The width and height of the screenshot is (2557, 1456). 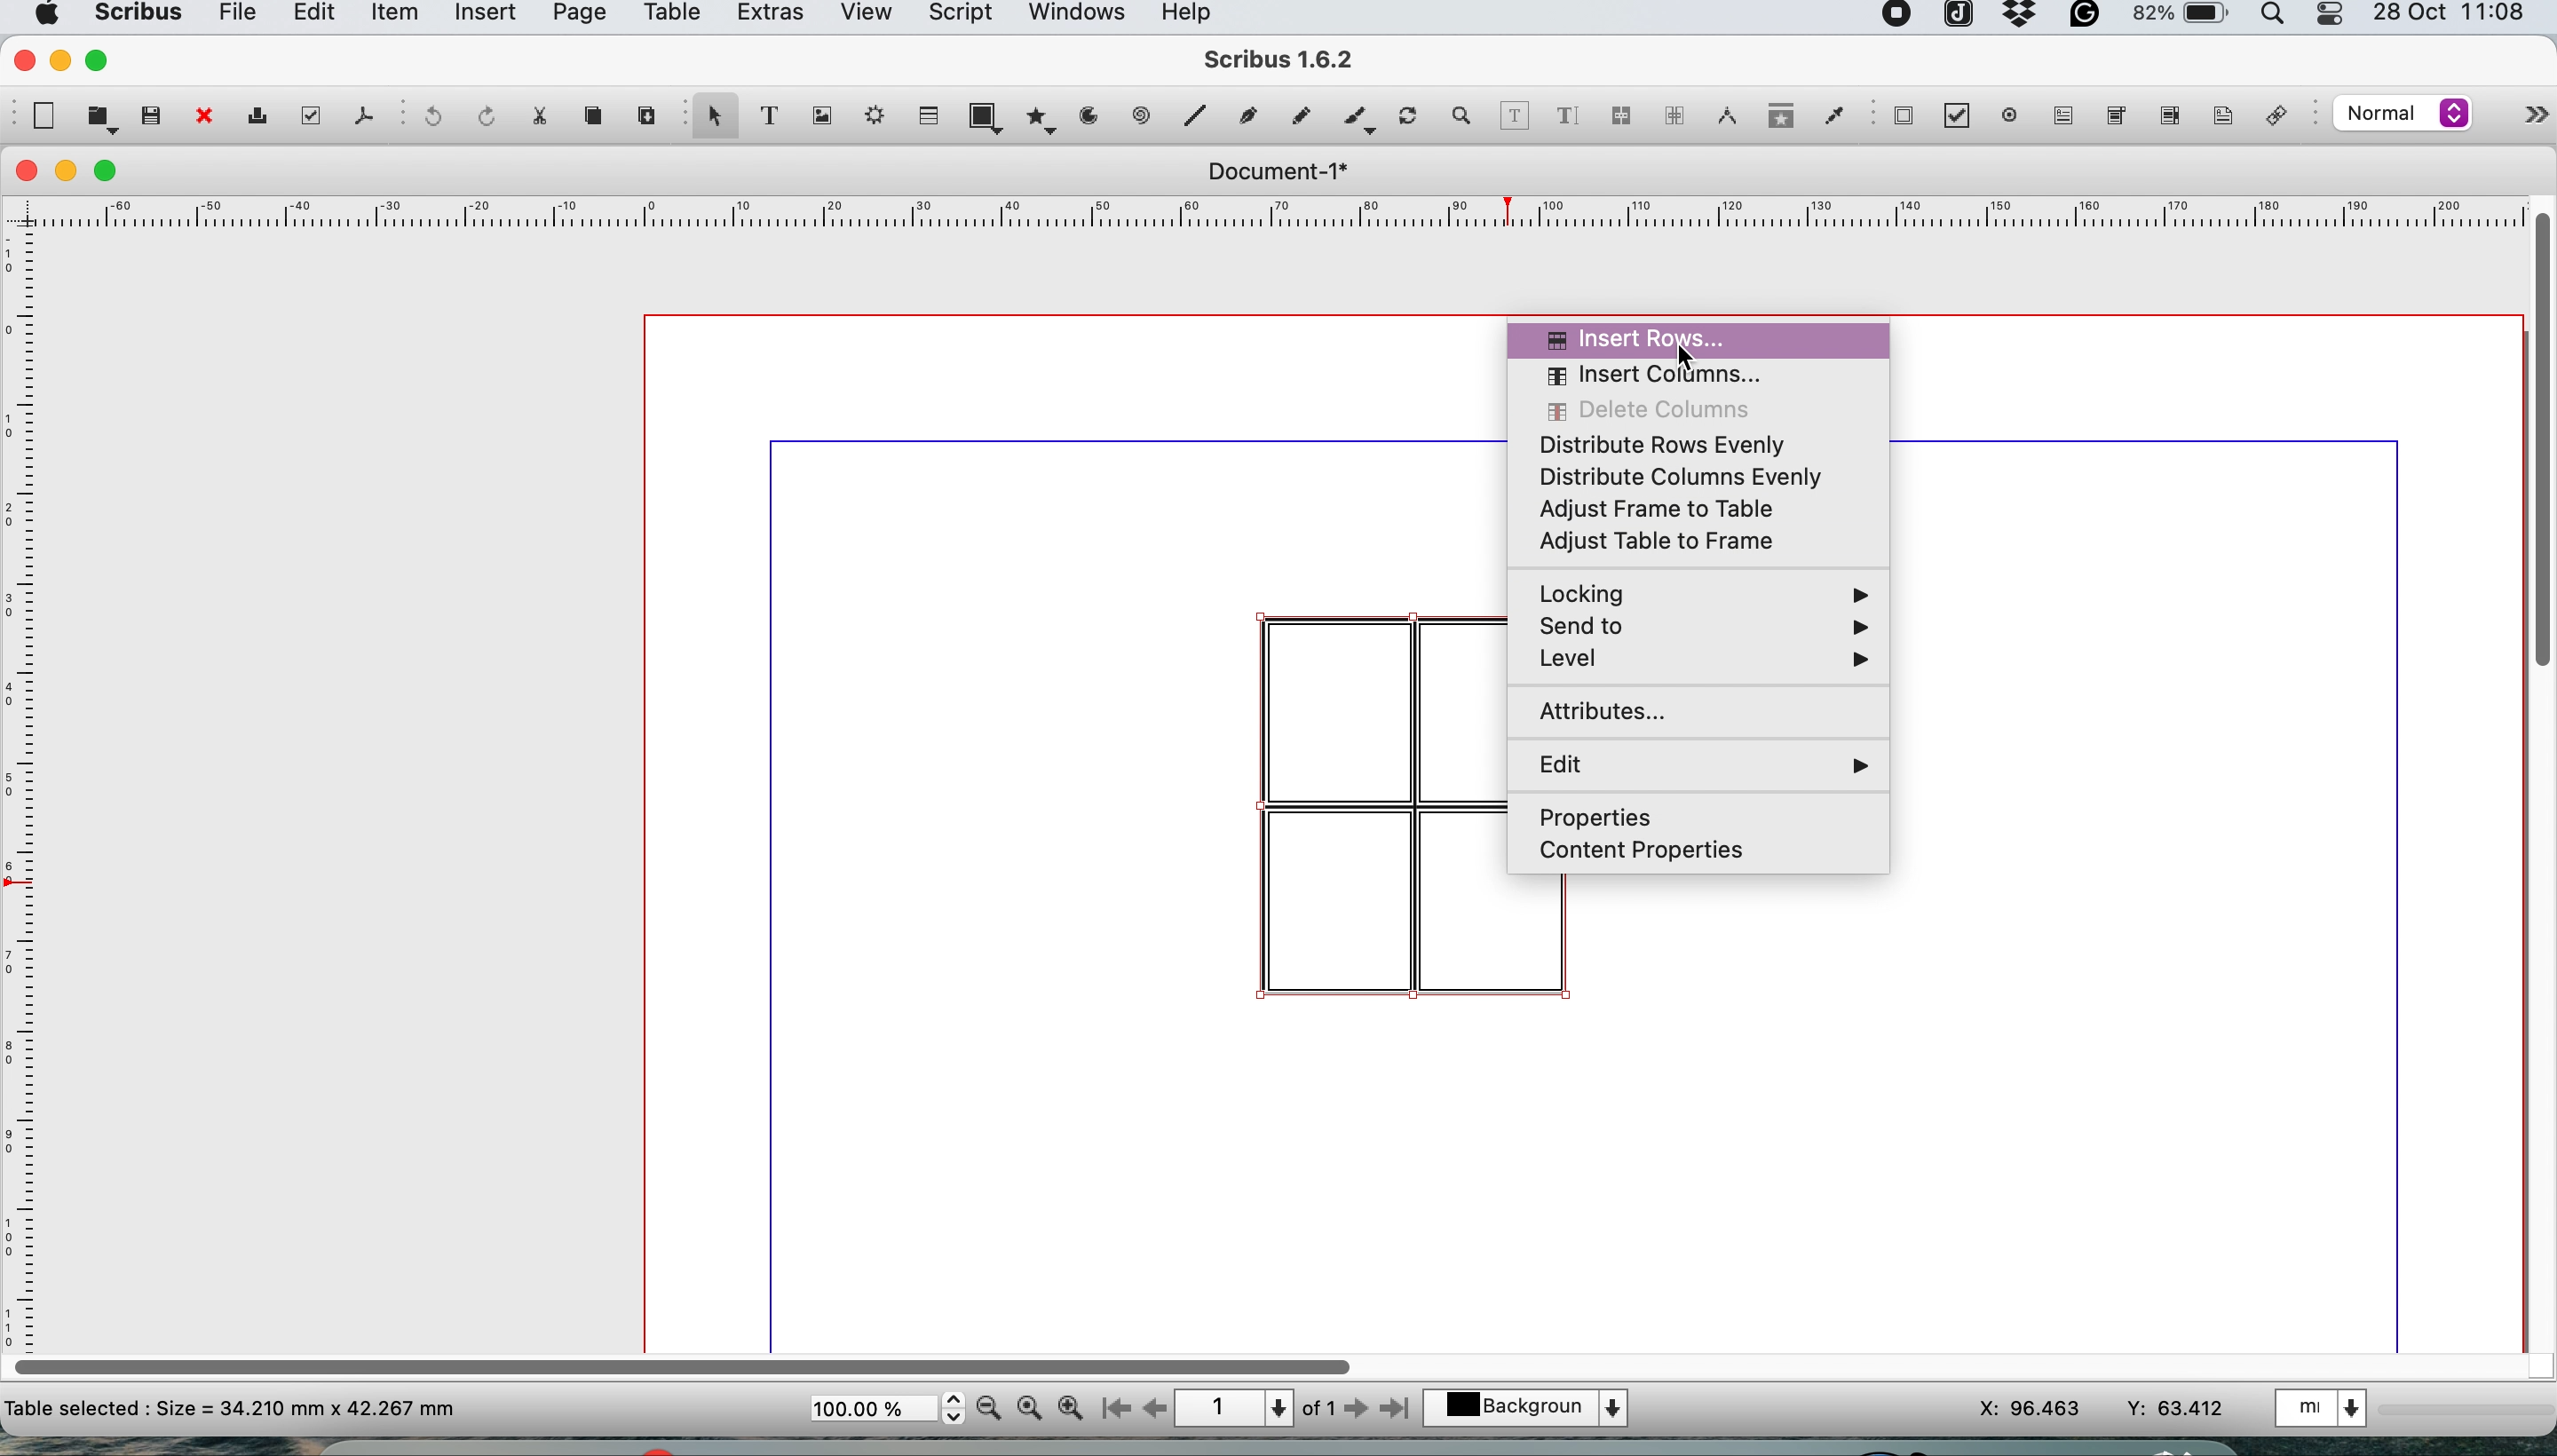 I want to click on pdf combo box, so click(x=2112, y=121).